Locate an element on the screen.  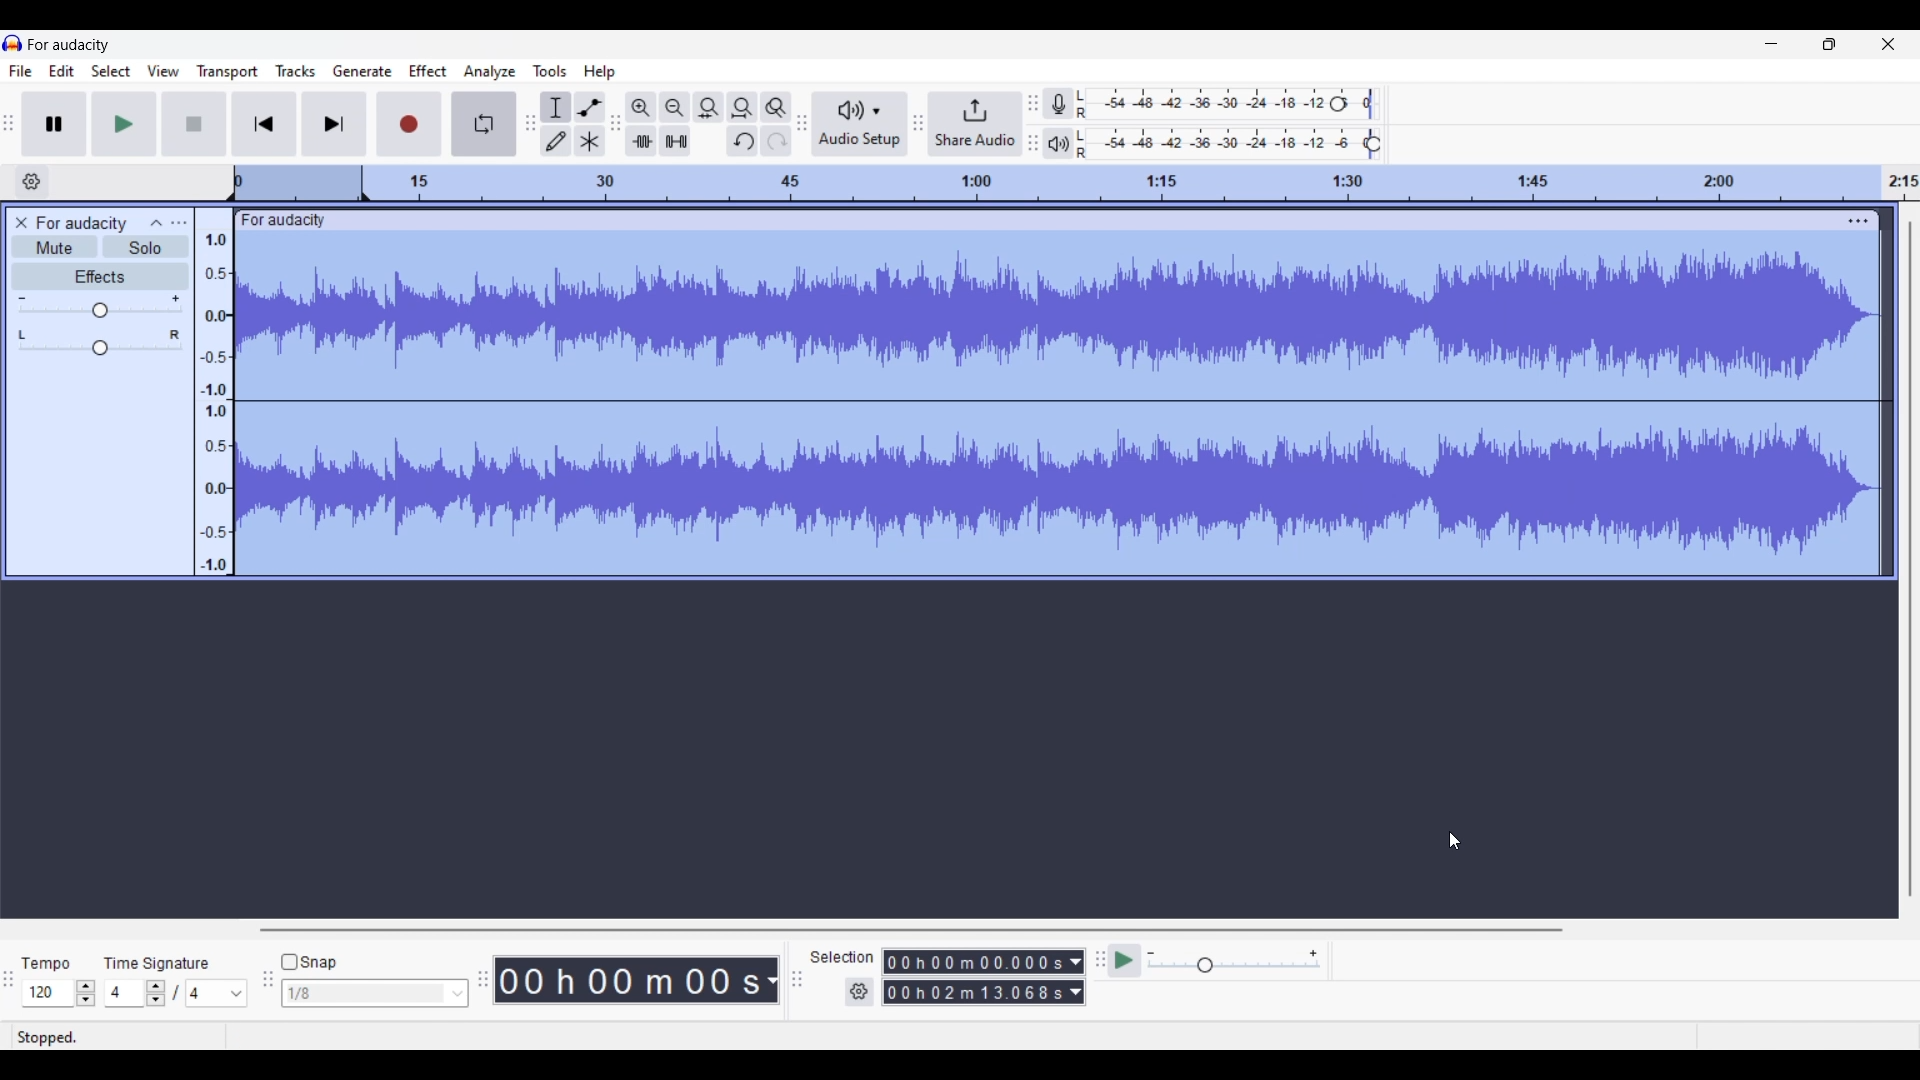
Min. playback speed is located at coordinates (1152, 953).